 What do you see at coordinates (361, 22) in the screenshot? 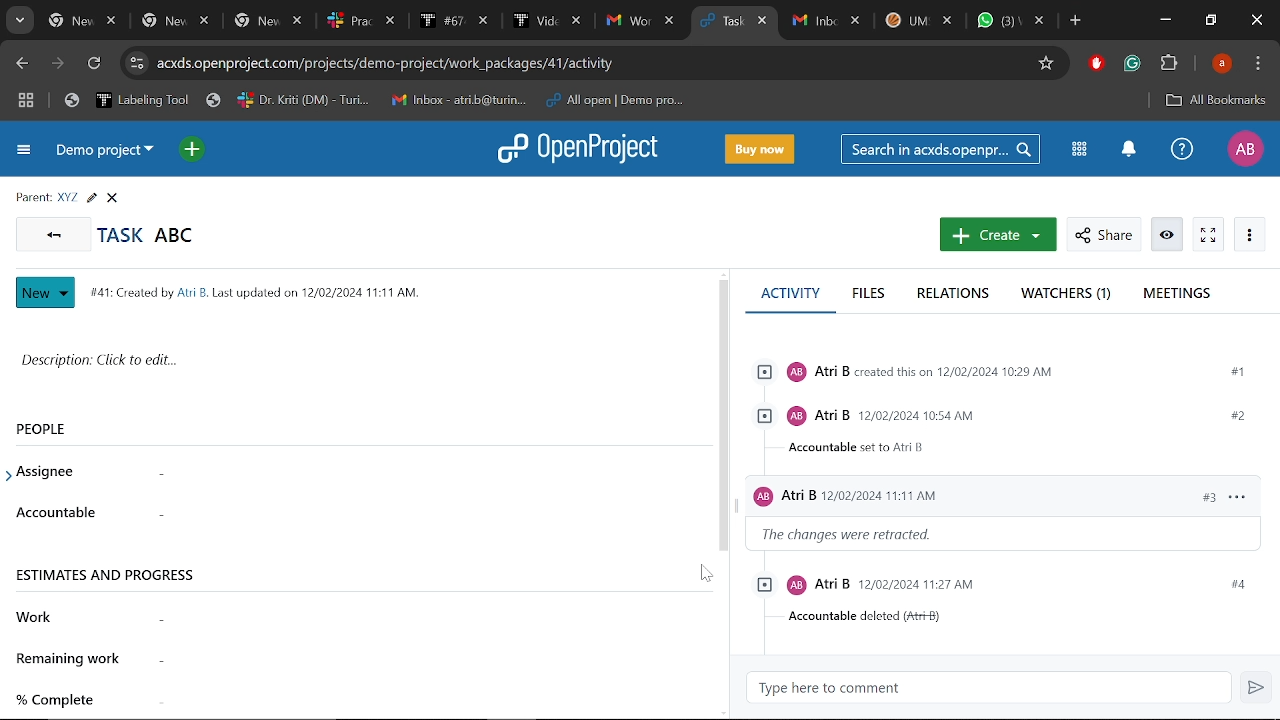
I see `open tabs` at bounding box center [361, 22].